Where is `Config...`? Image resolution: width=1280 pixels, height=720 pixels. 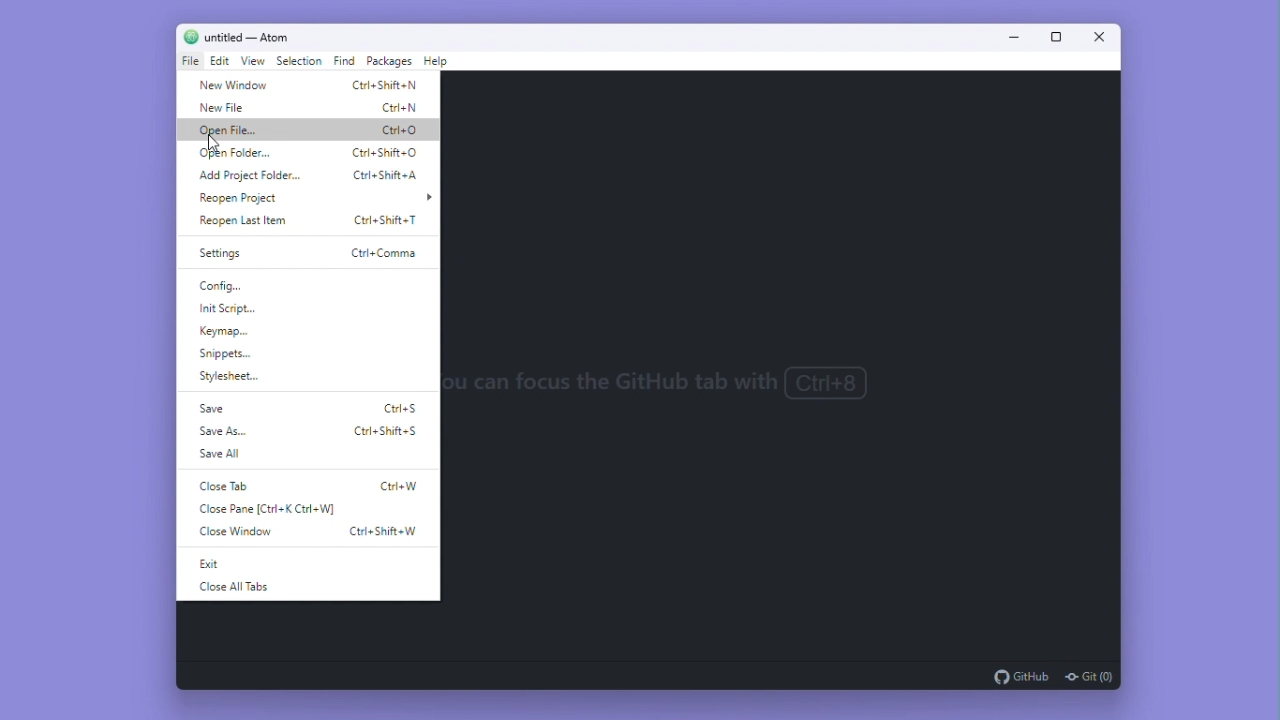 Config... is located at coordinates (236, 284).